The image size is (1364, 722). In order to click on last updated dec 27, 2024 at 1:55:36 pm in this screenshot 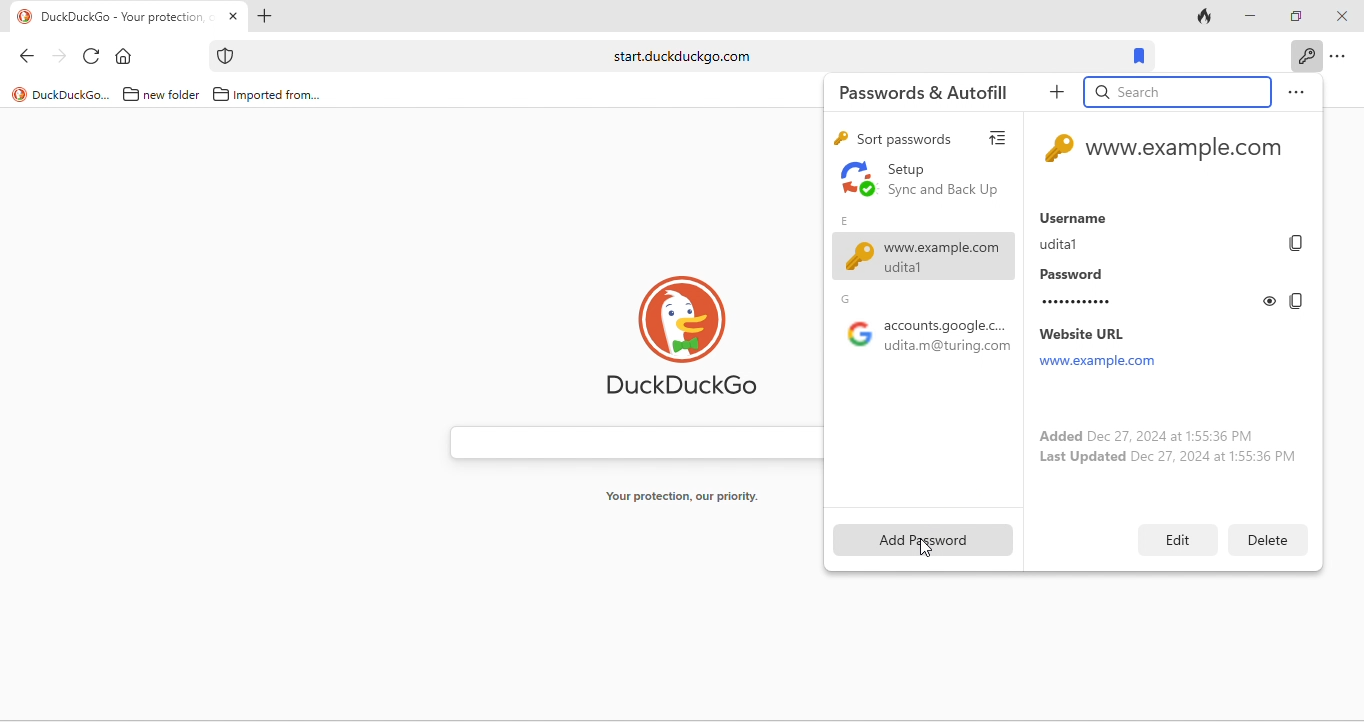, I will do `click(1171, 457)`.